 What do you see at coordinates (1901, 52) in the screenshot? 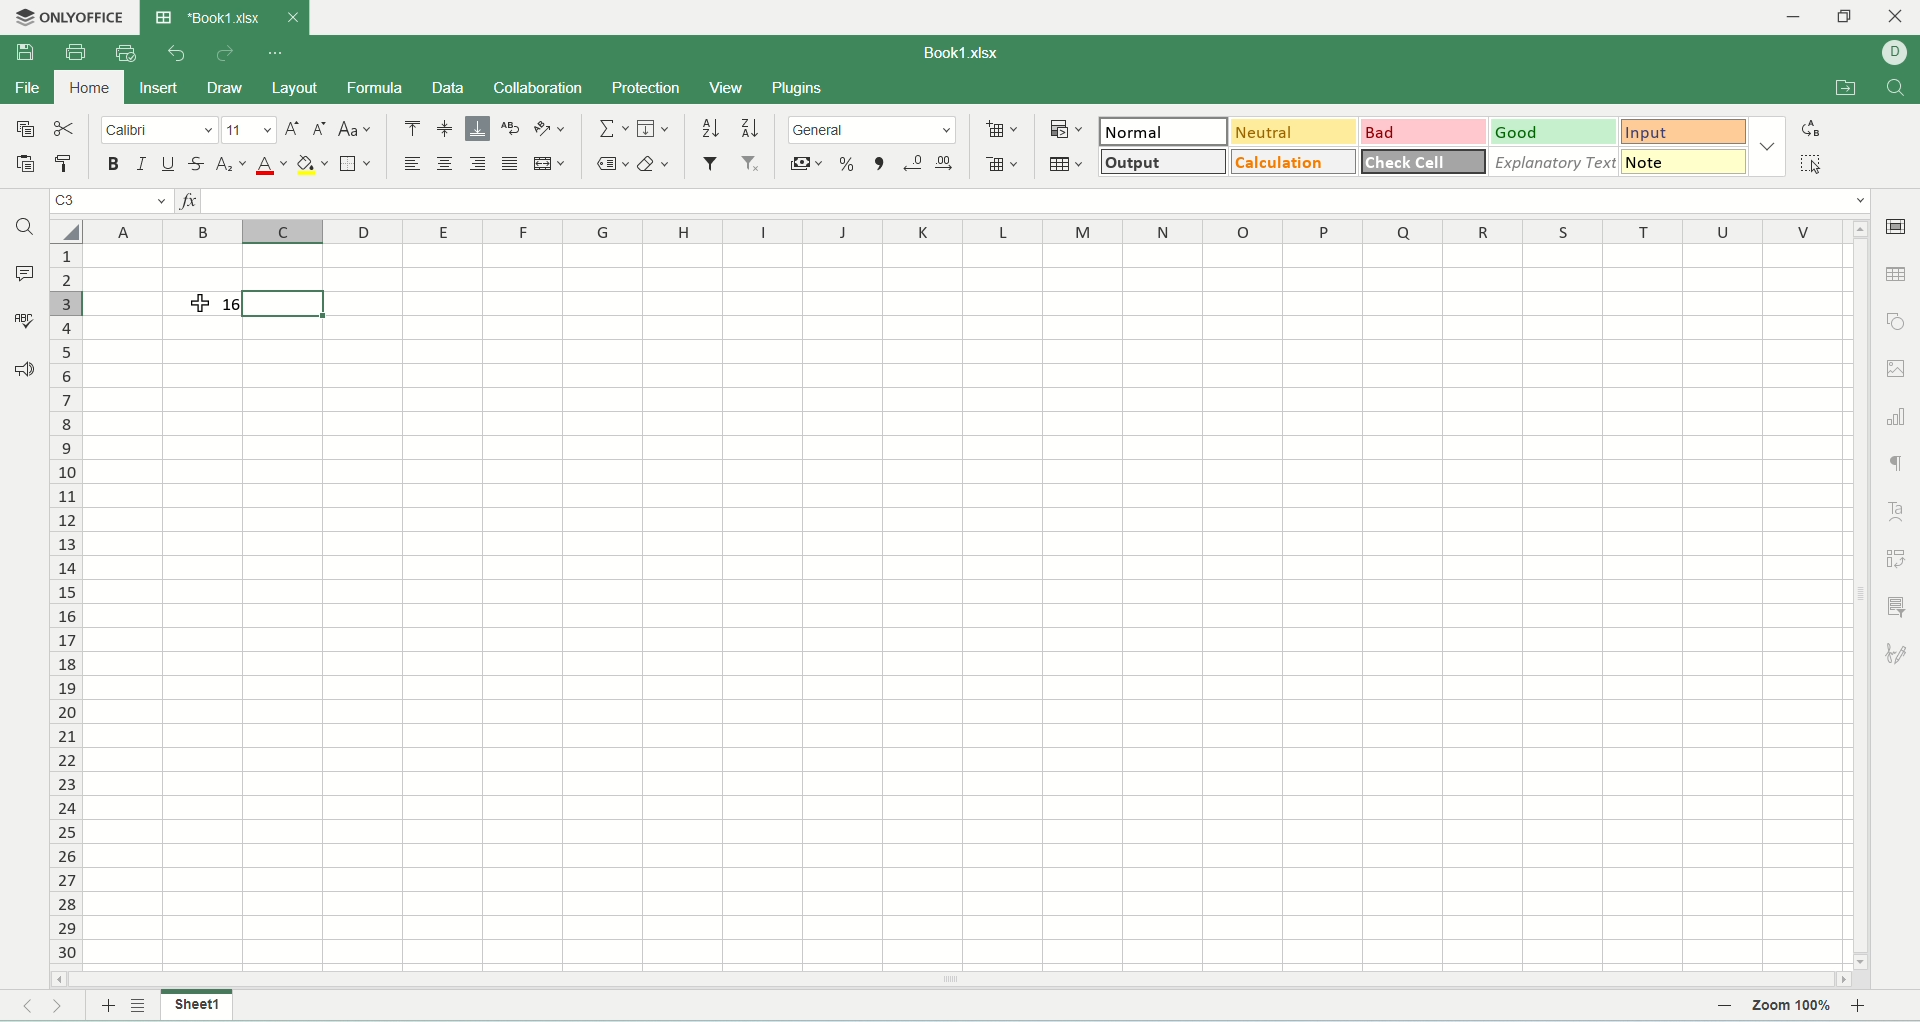
I see `username` at bounding box center [1901, 52].